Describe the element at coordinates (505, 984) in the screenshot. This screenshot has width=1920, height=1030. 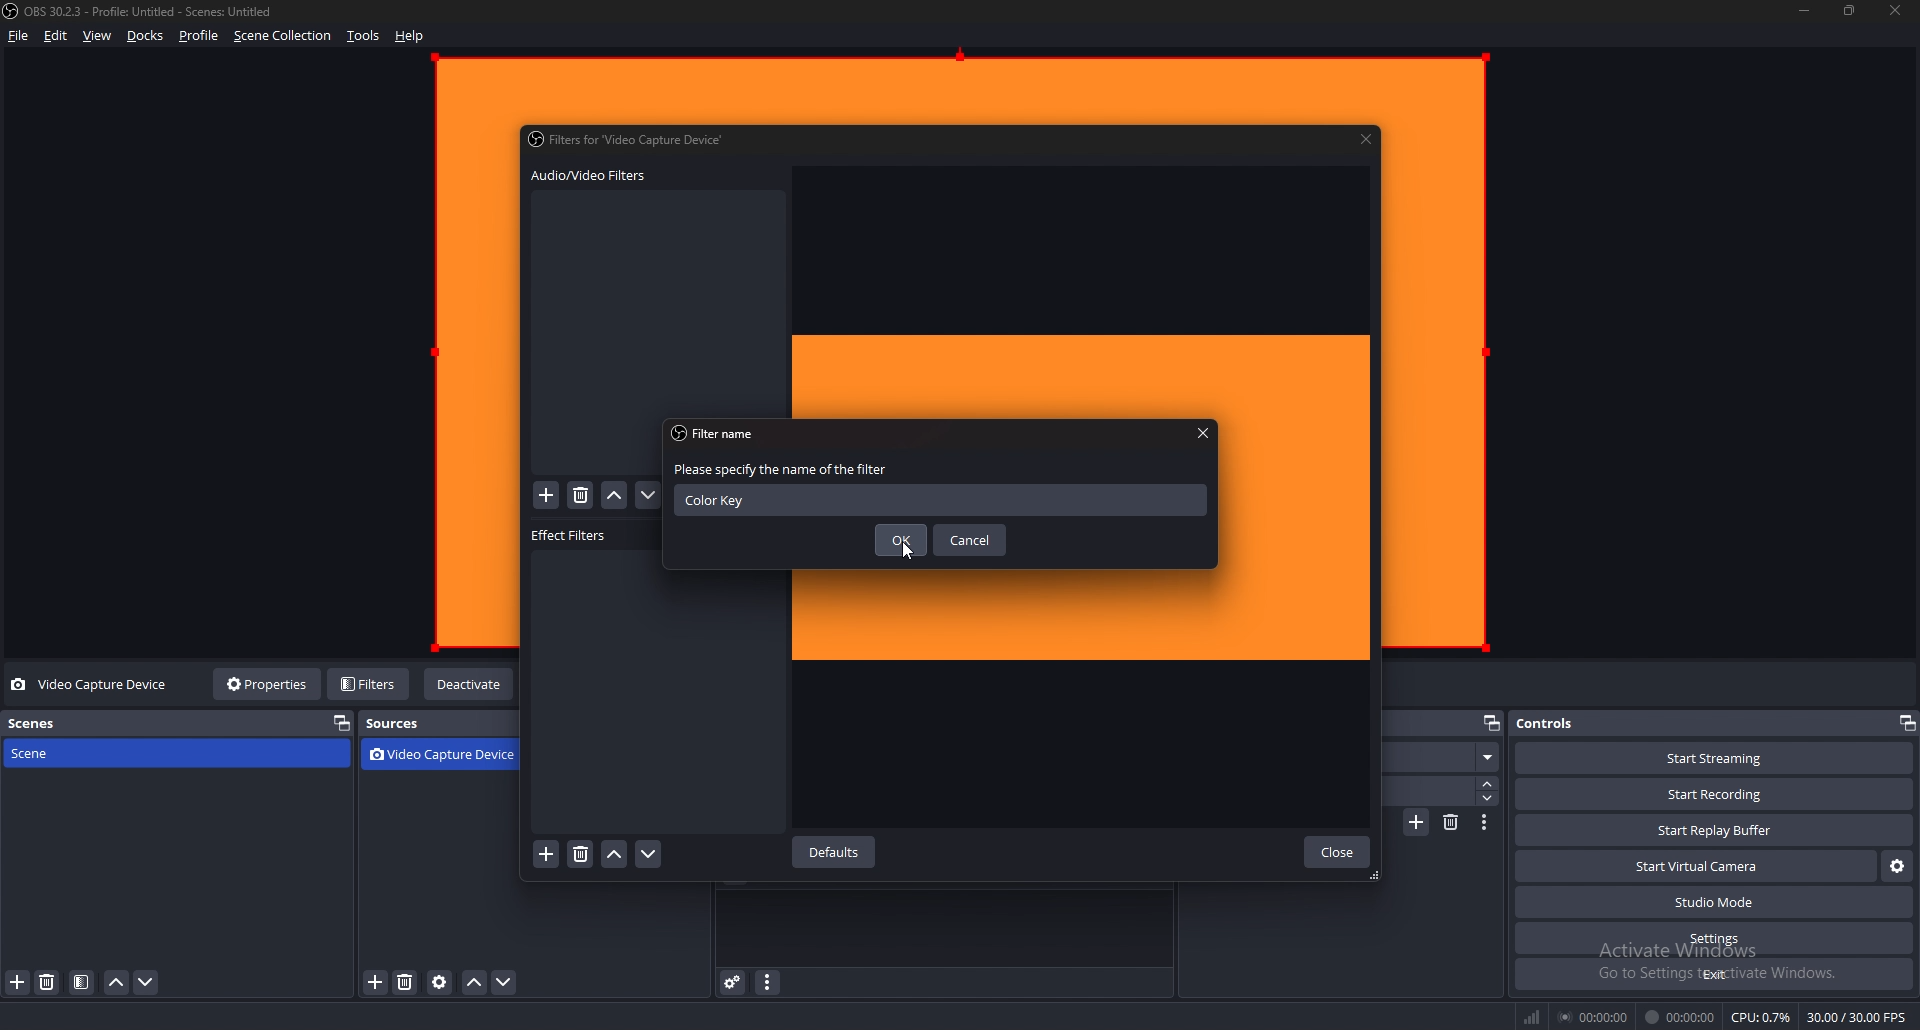
I see `move source down` at that location.